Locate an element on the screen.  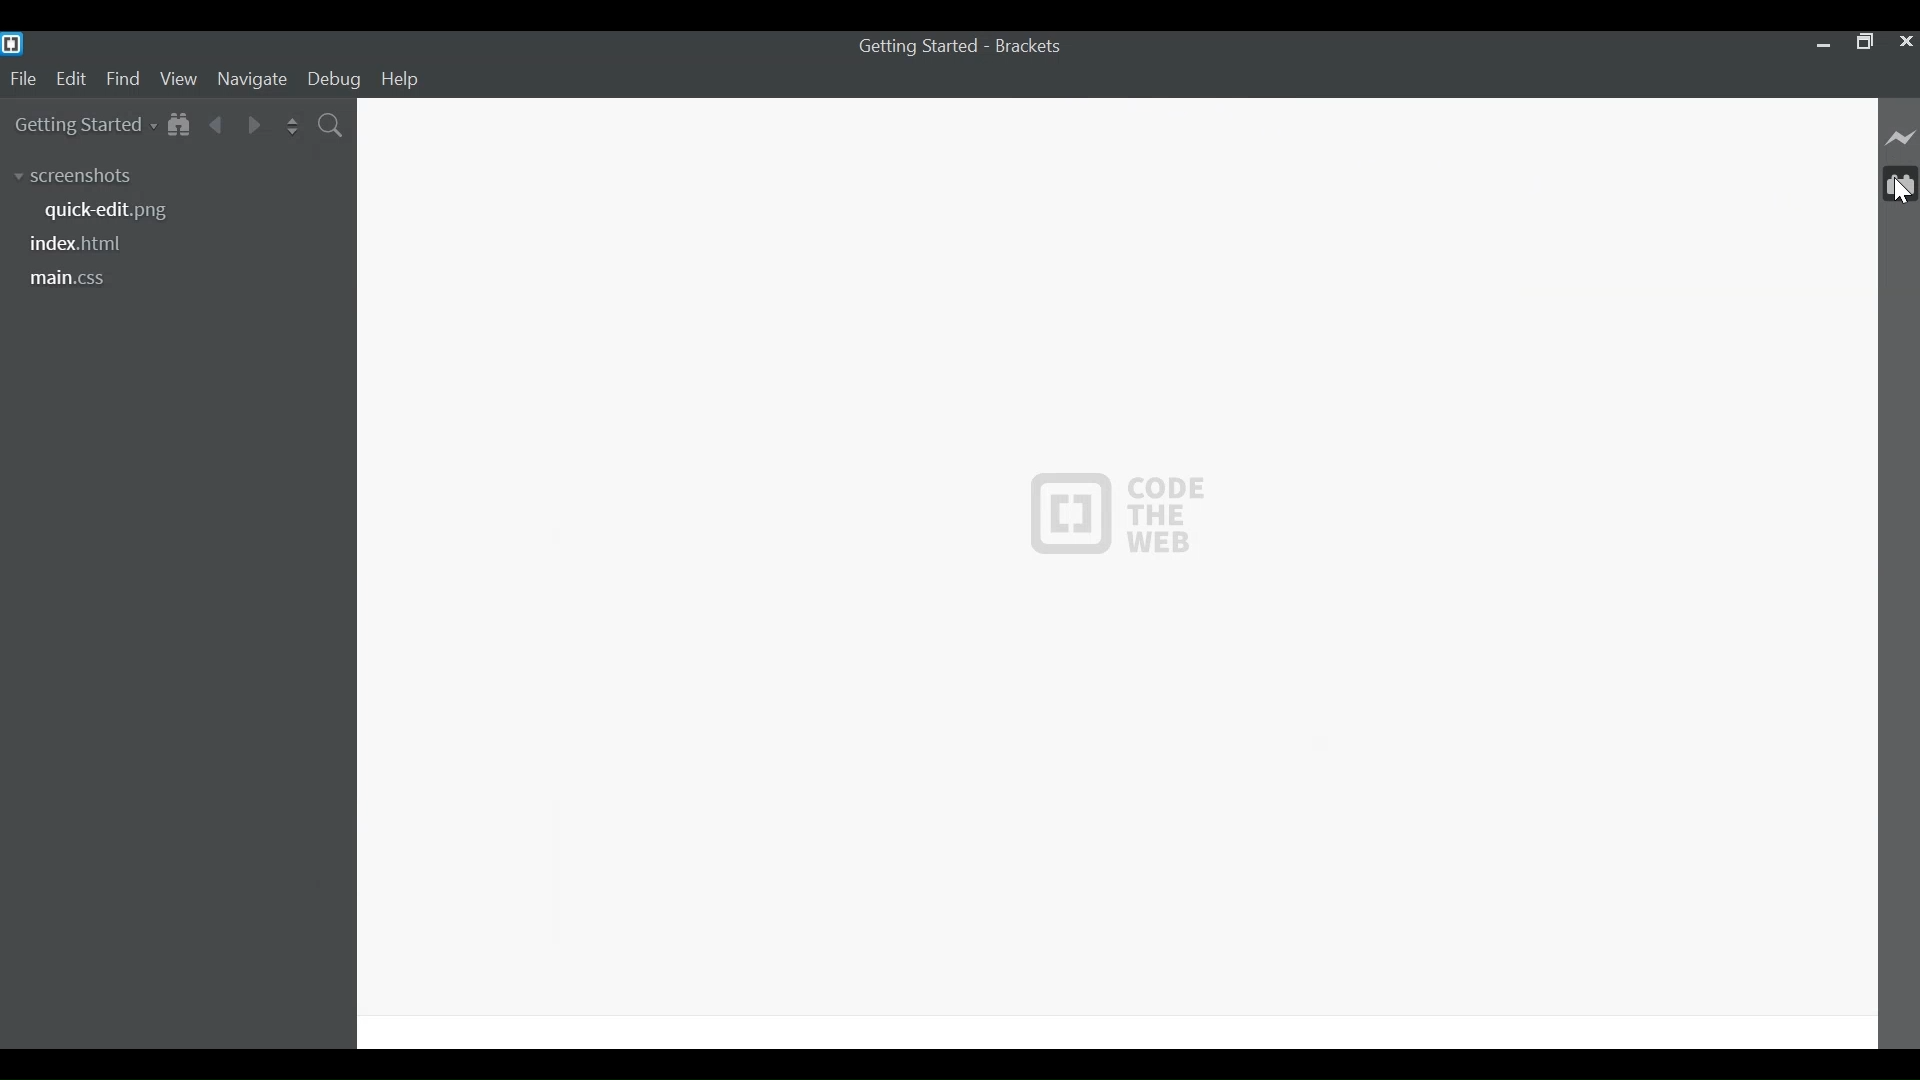
Navigate Back is located at coordinates (218, 123).